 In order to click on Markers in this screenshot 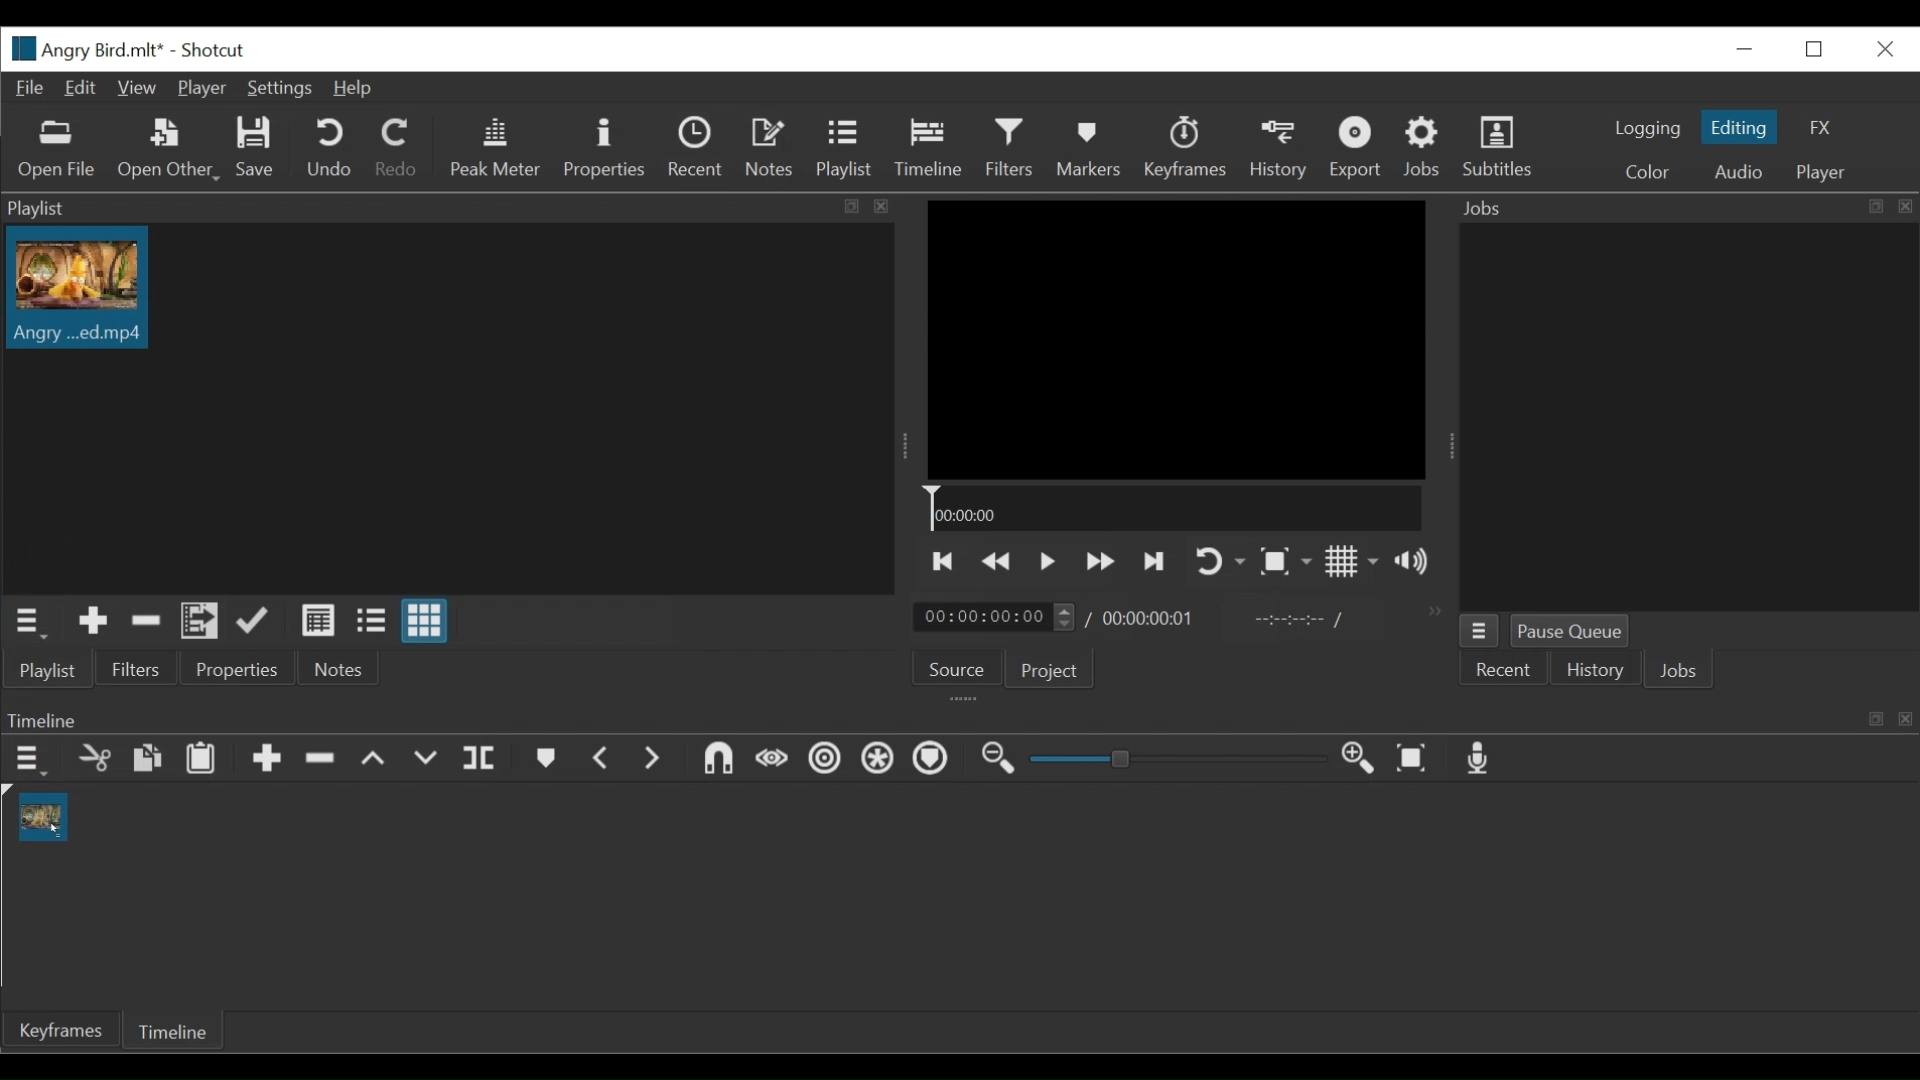, I will do `click(1090, 147)`.